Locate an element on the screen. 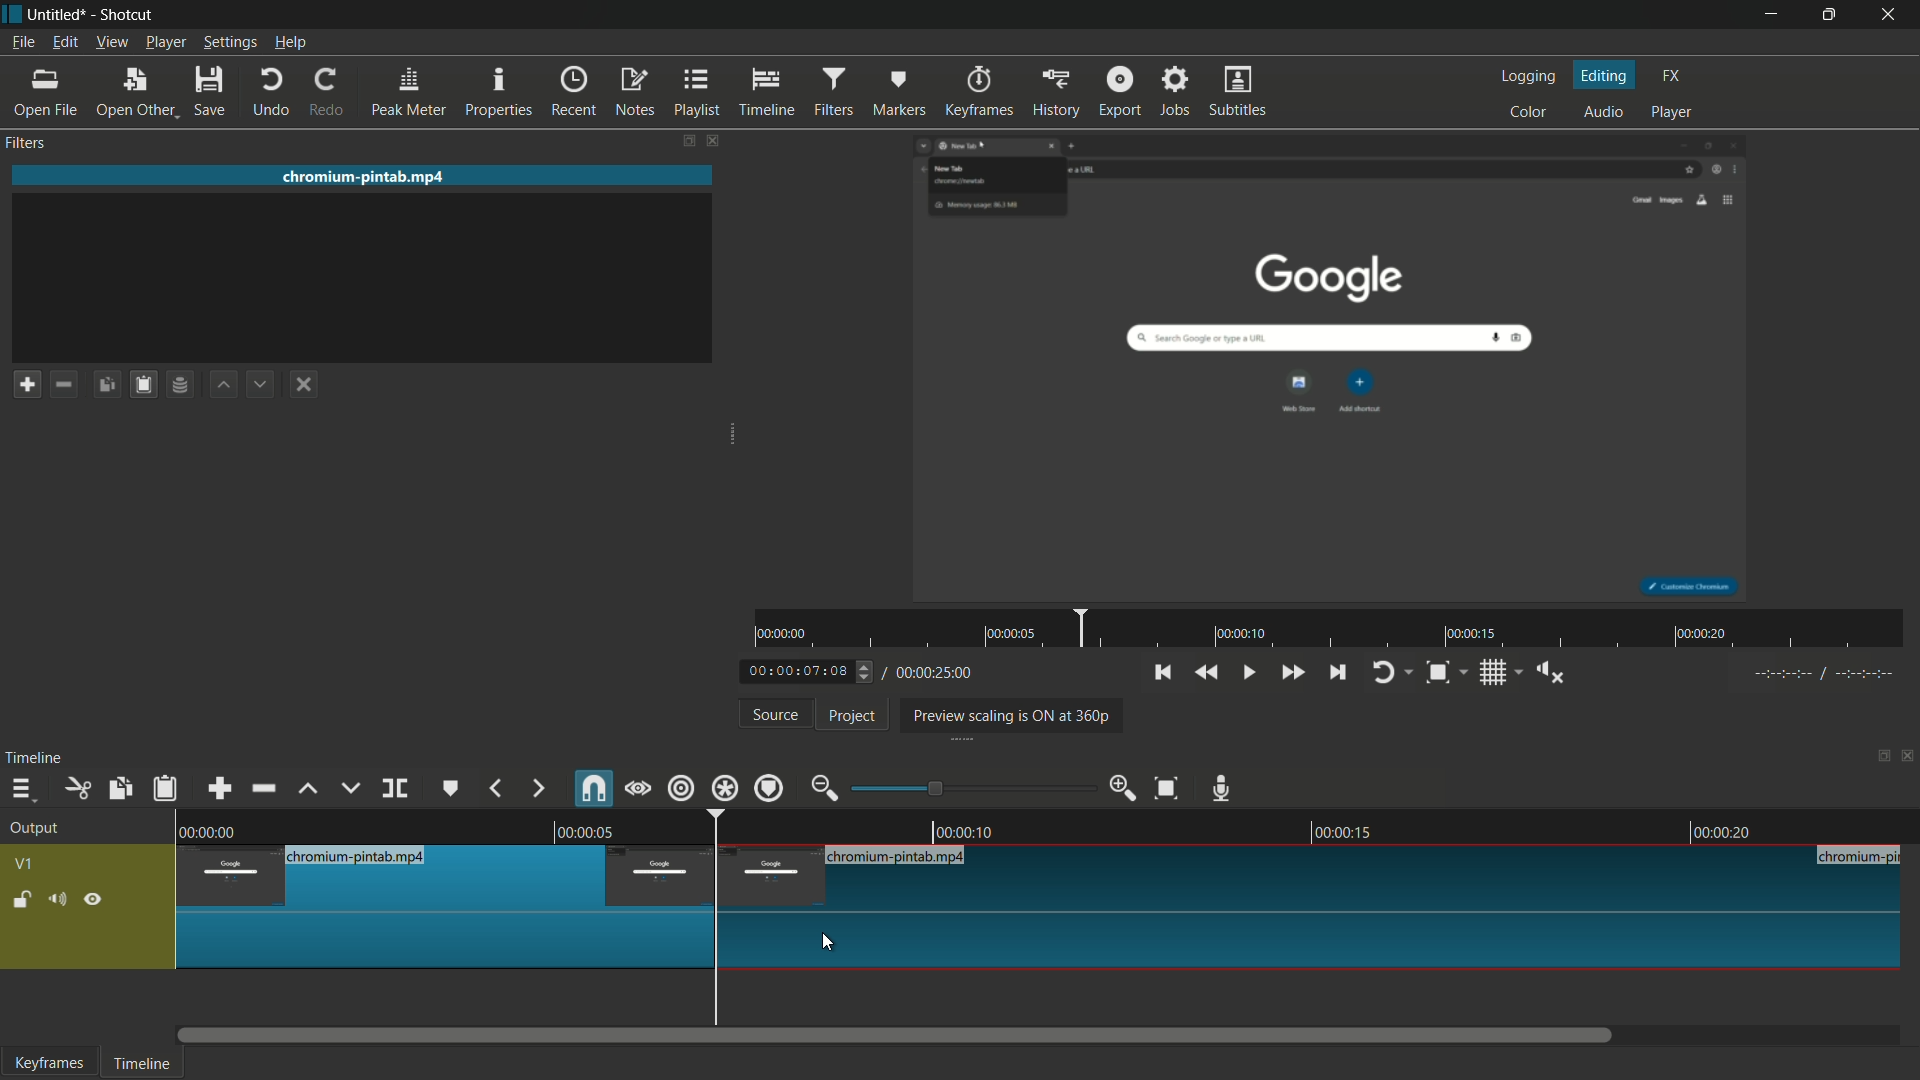 The height and width of the screenshot is (1080, 1920). current time is located at coordinates (800, 673).